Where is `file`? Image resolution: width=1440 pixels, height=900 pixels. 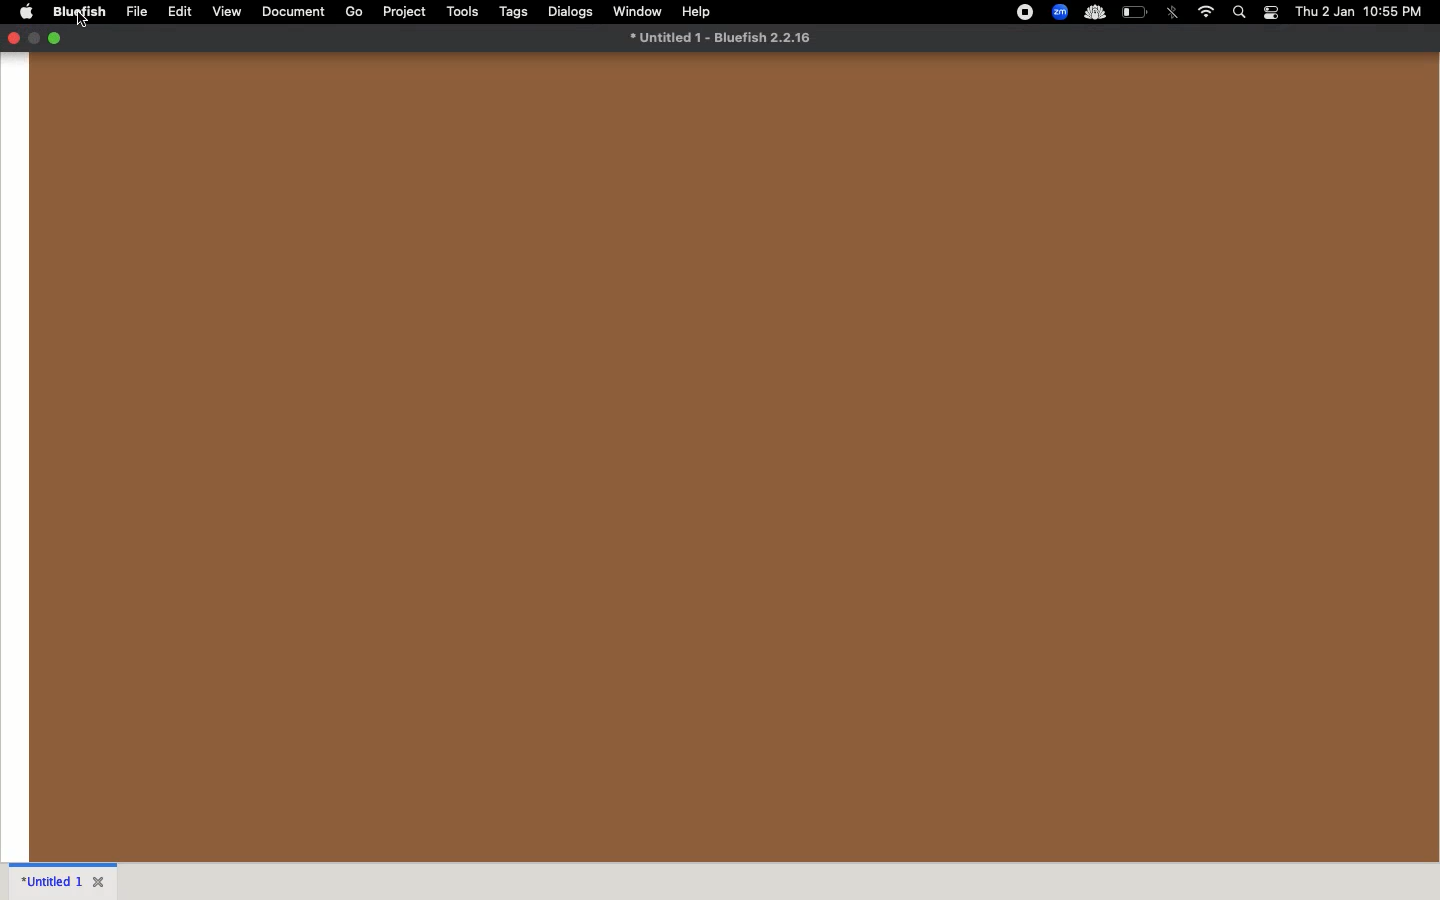
file is located at coordinates (138, 12).